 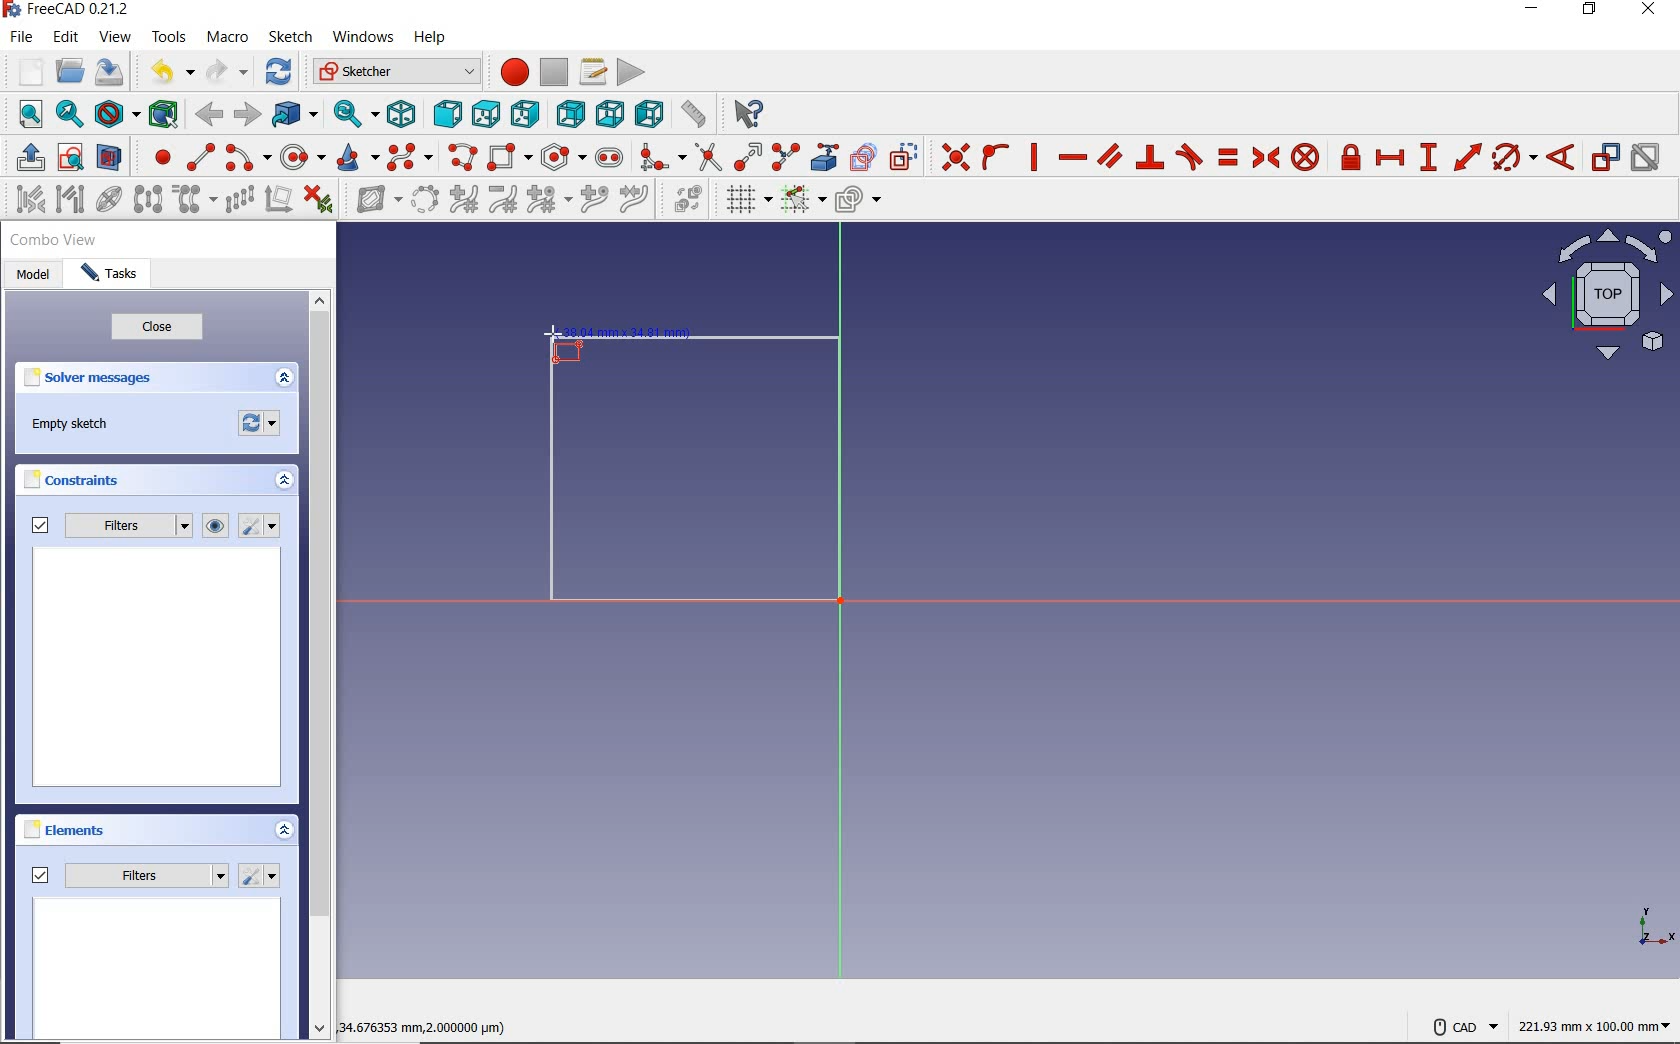 I want to click on modify knot multiplicity, so click(x=548, y=200).